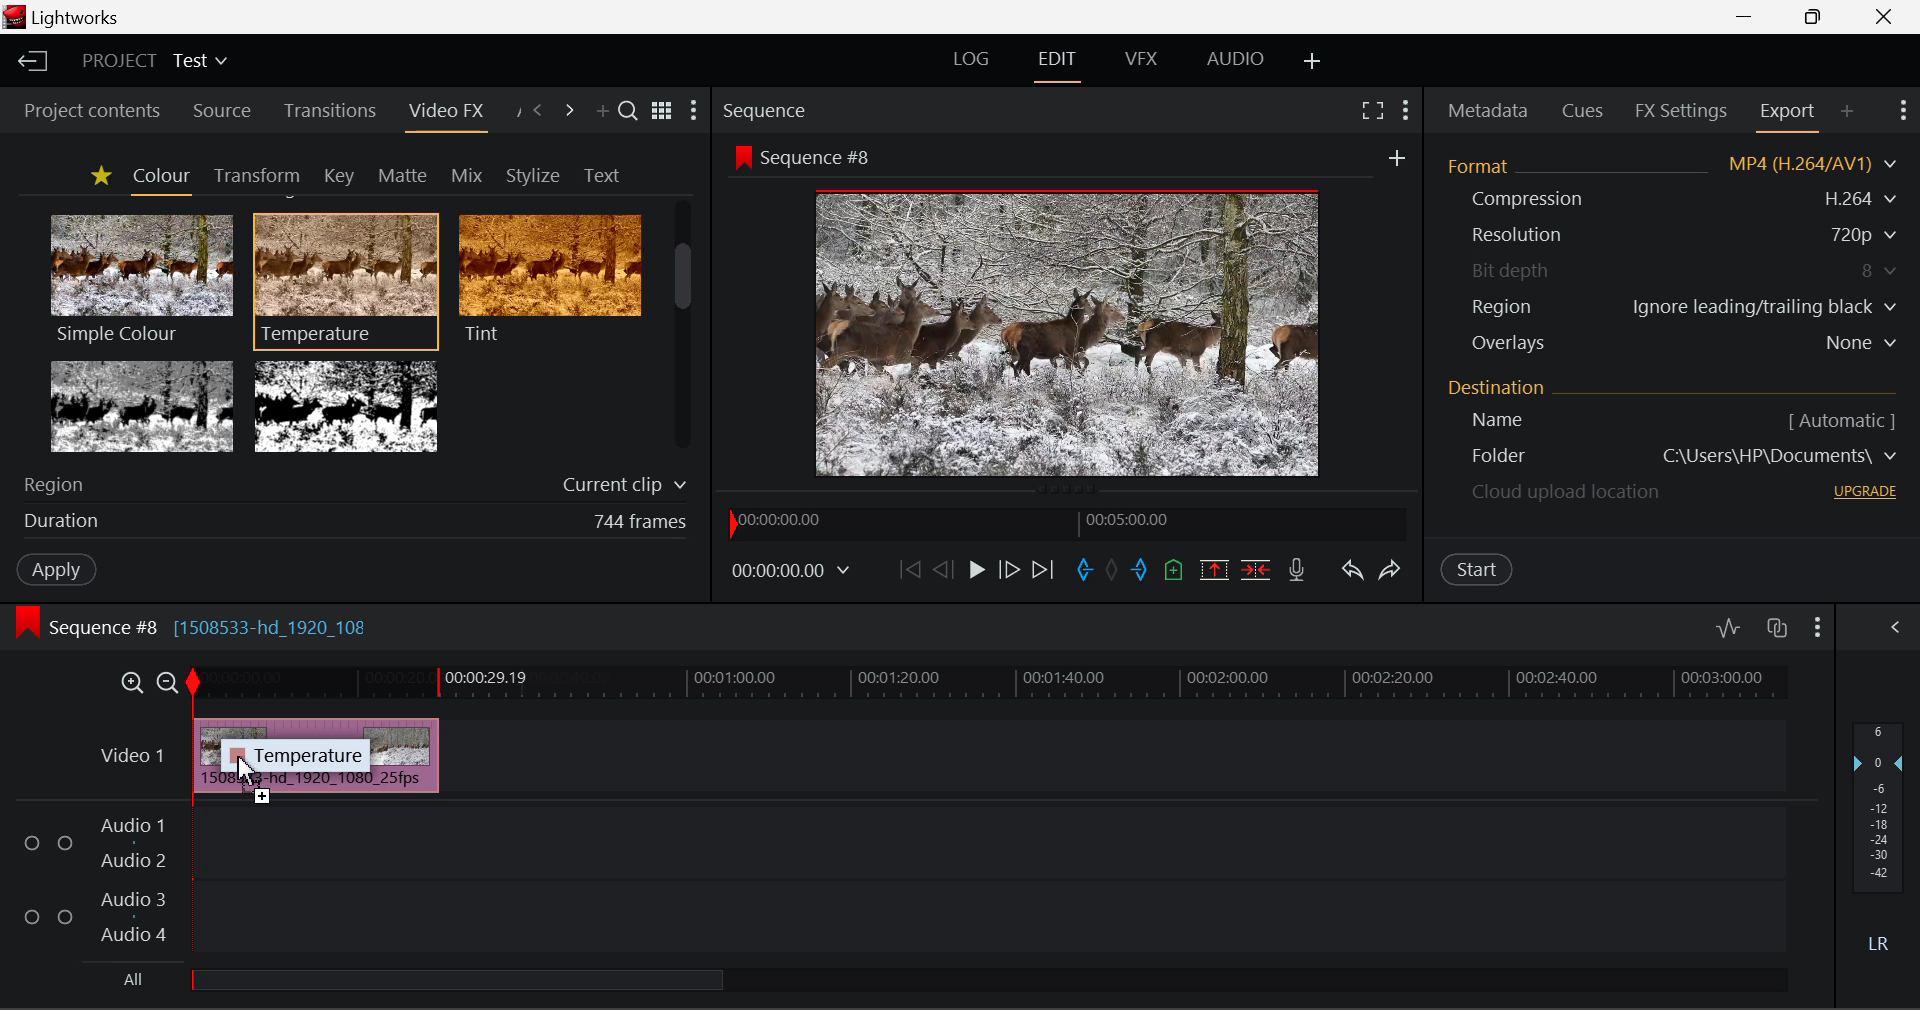 This screenshot has height=1010, width=1920. I want to click on Record Voiceover, so click(1296, 568).